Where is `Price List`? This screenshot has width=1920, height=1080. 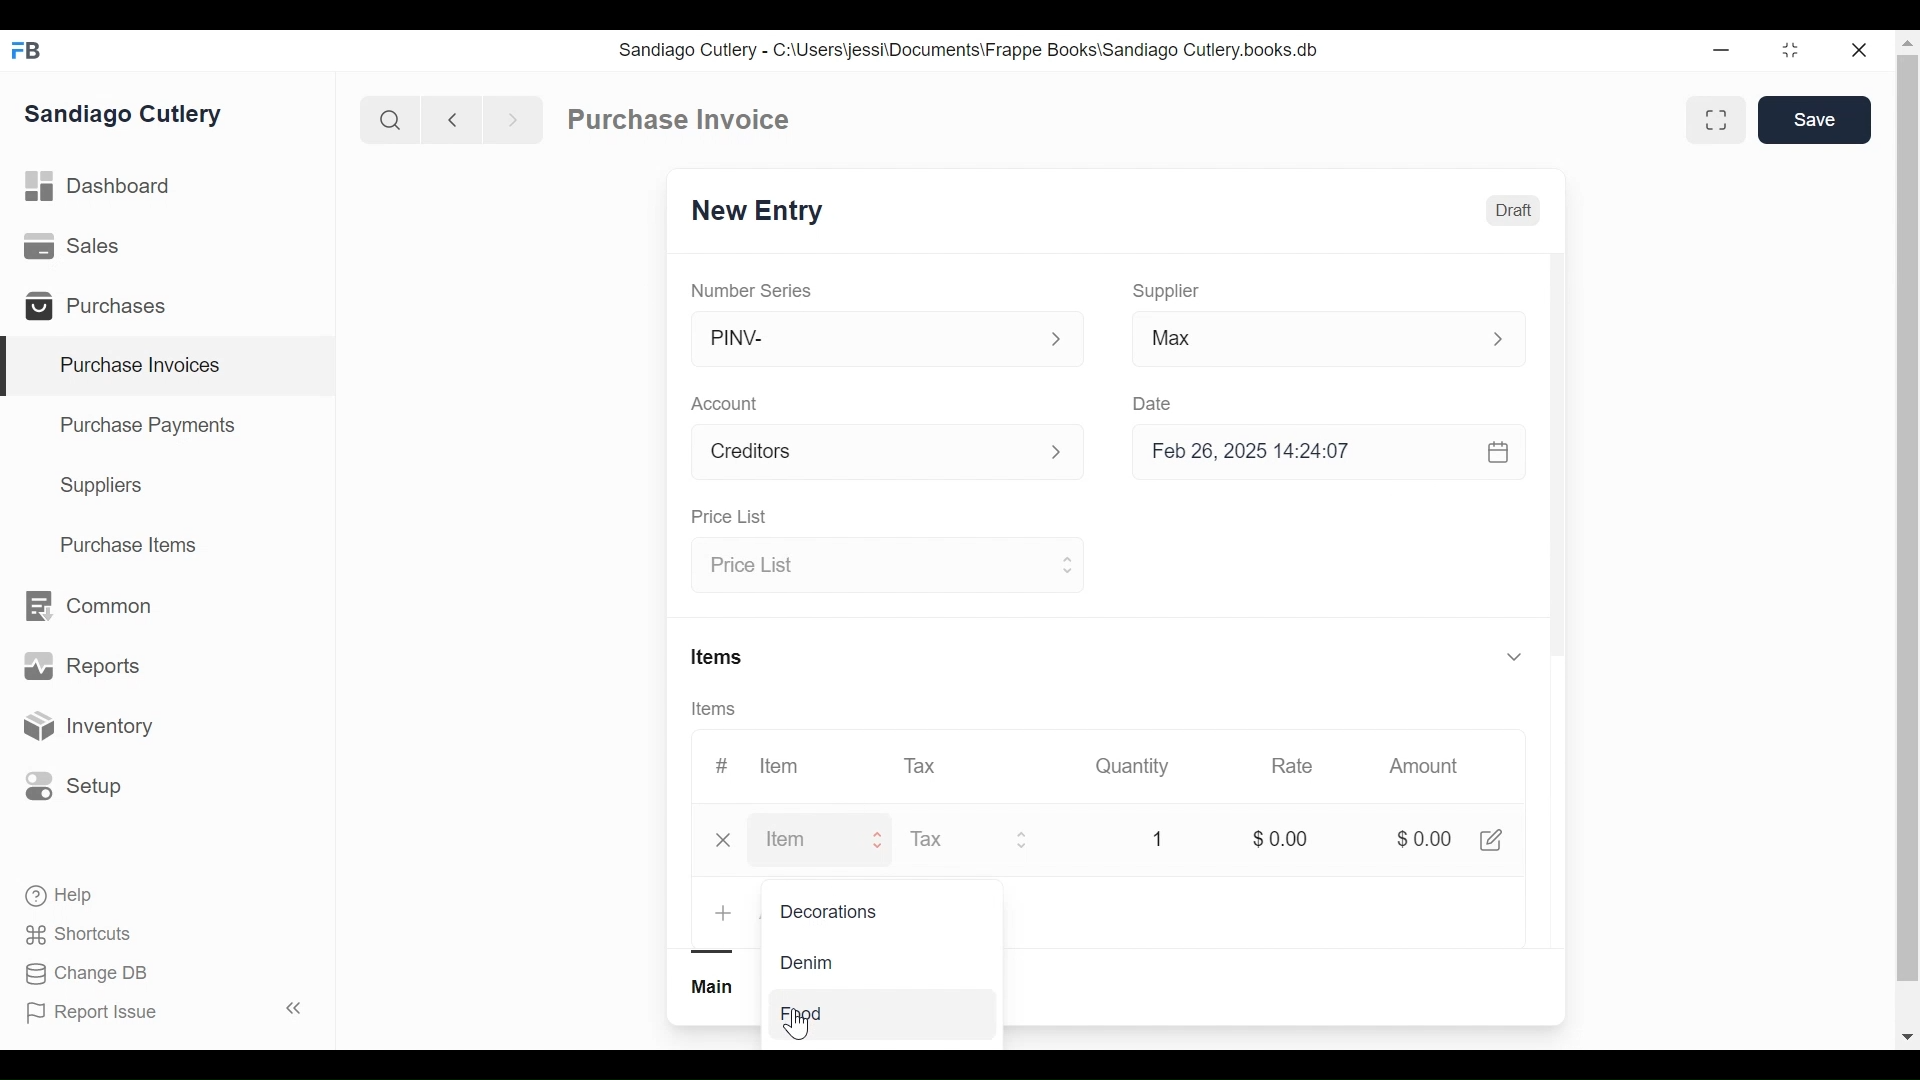
Price List is located at coordinates (872, 567).